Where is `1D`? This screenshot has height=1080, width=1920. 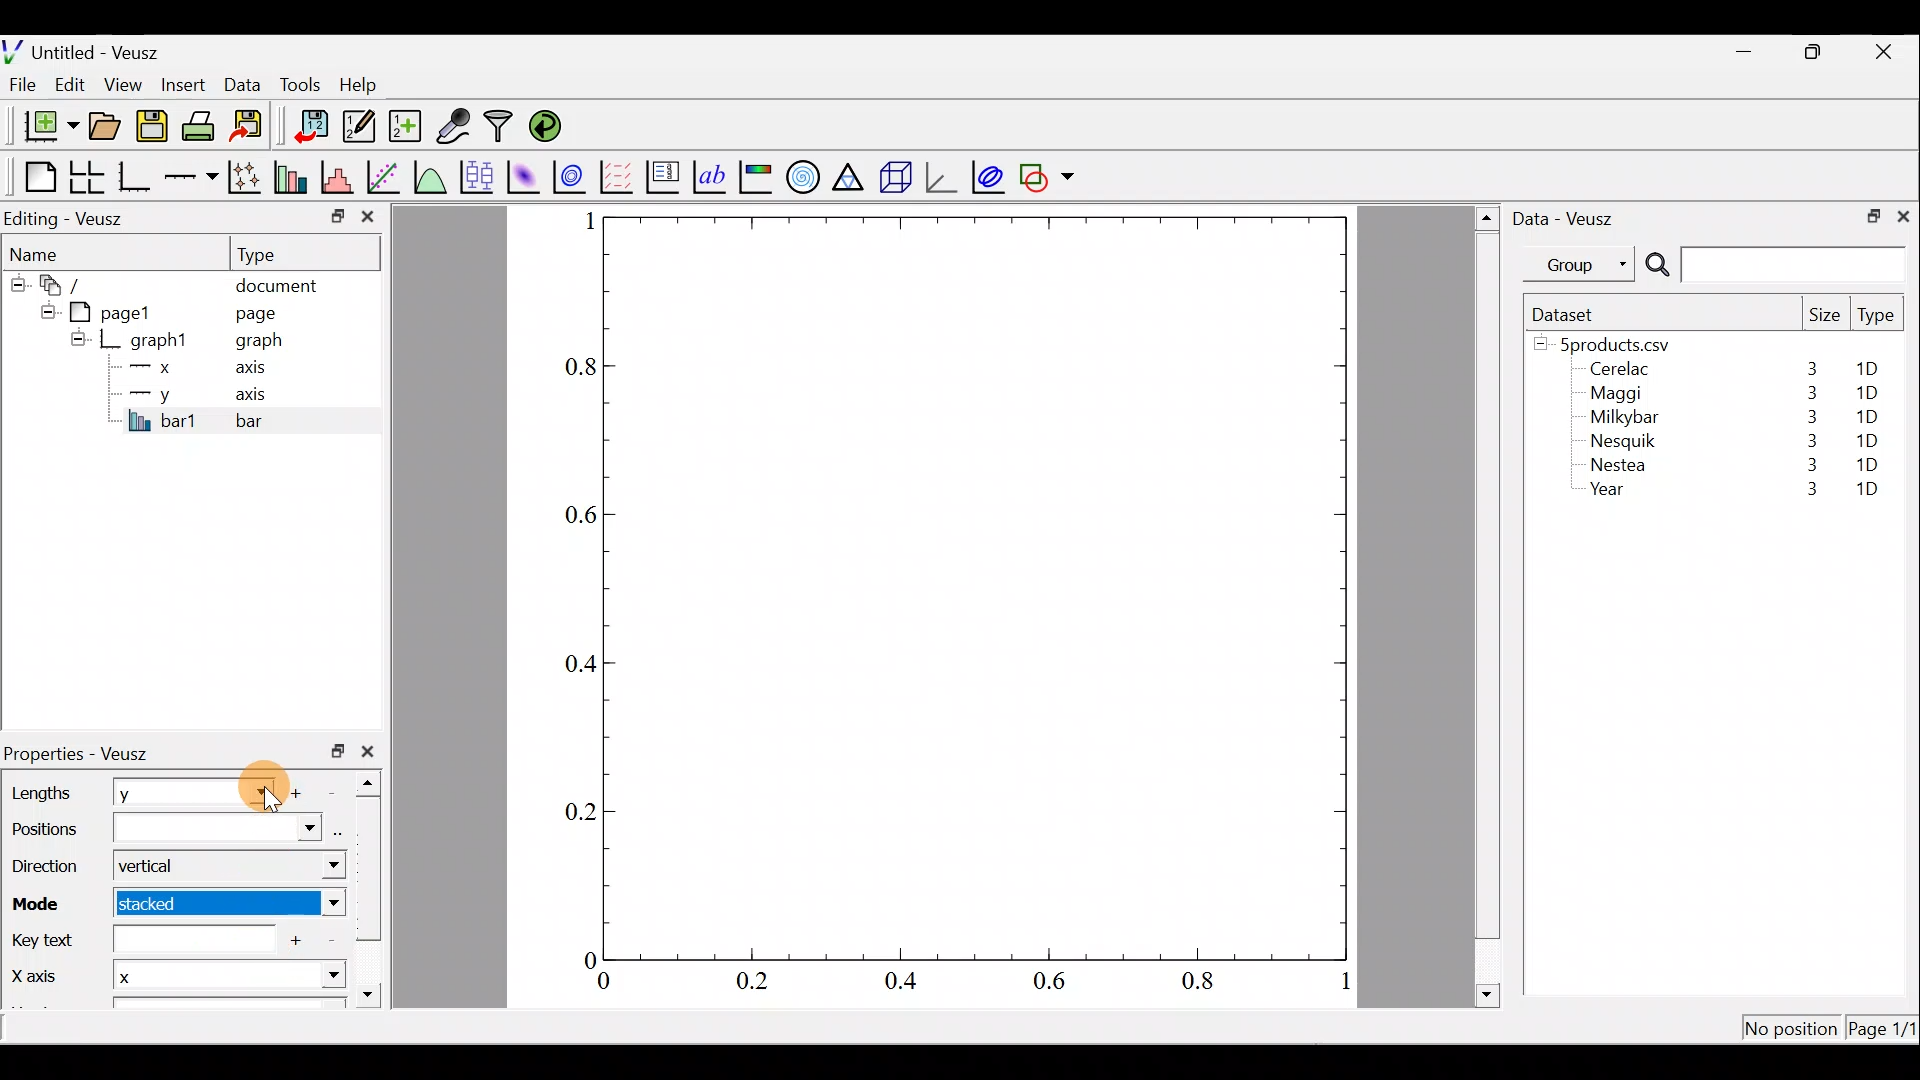
1D is located at coordinates (1870, 437).